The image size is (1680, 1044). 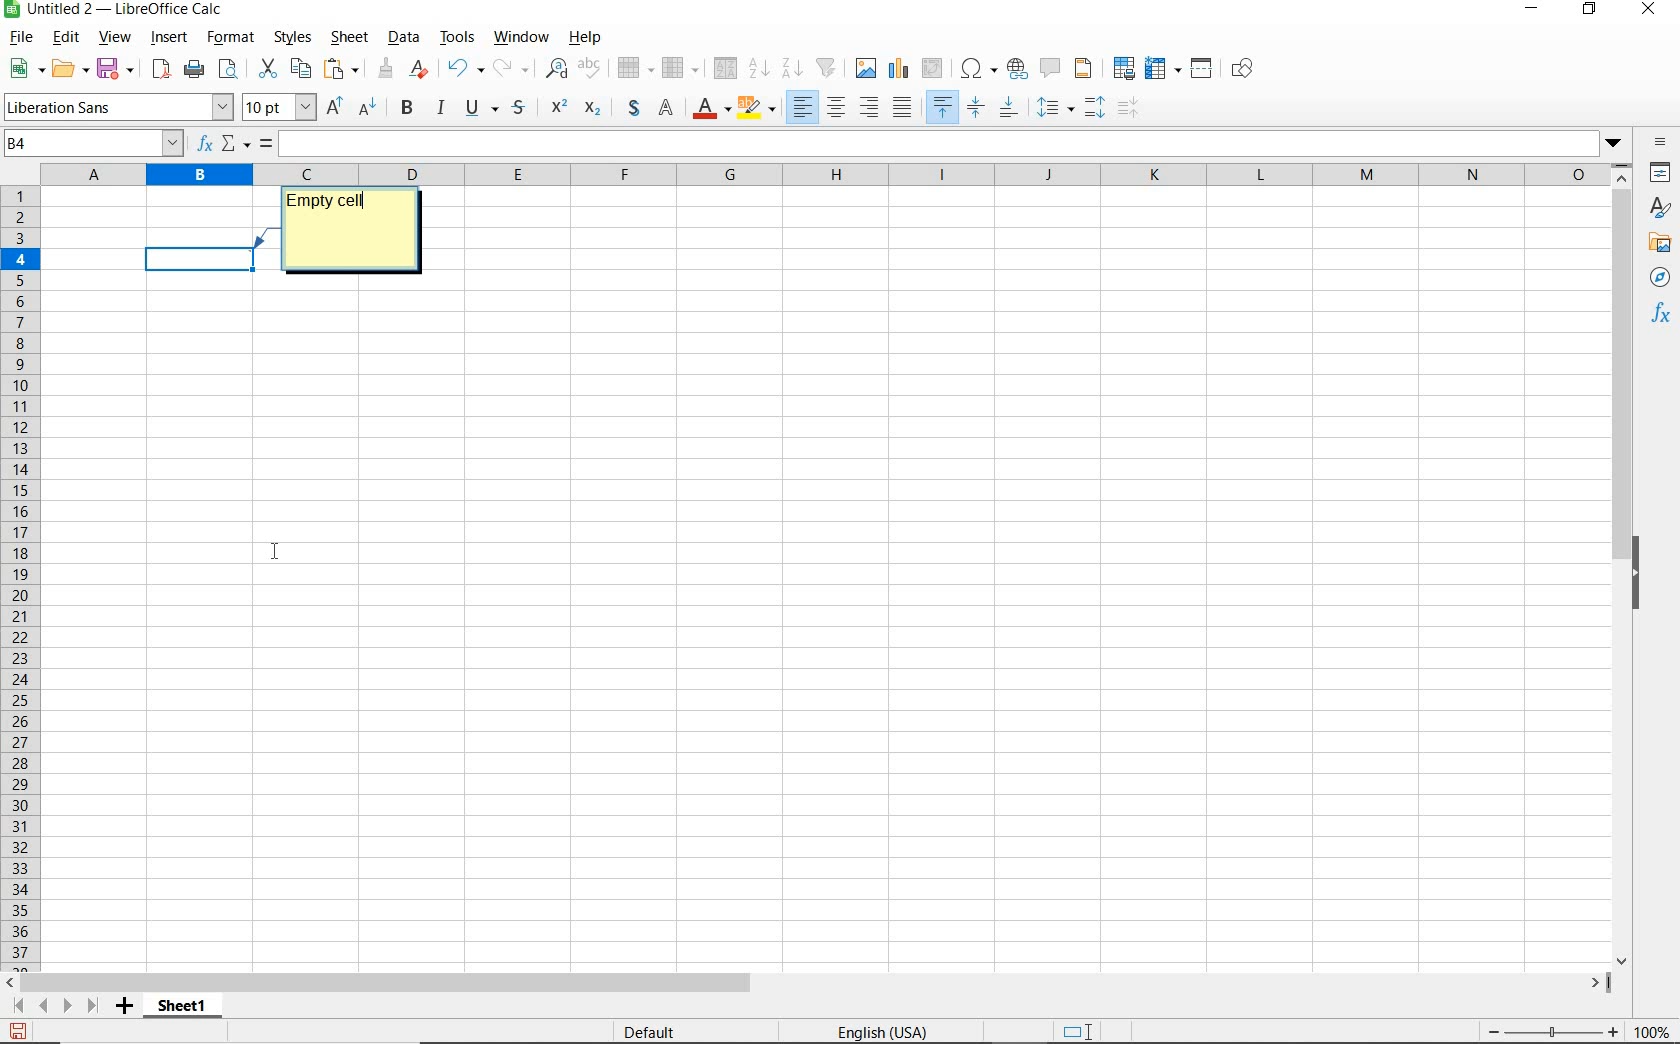 I want to click on Align left, so click(x=802, y=108).